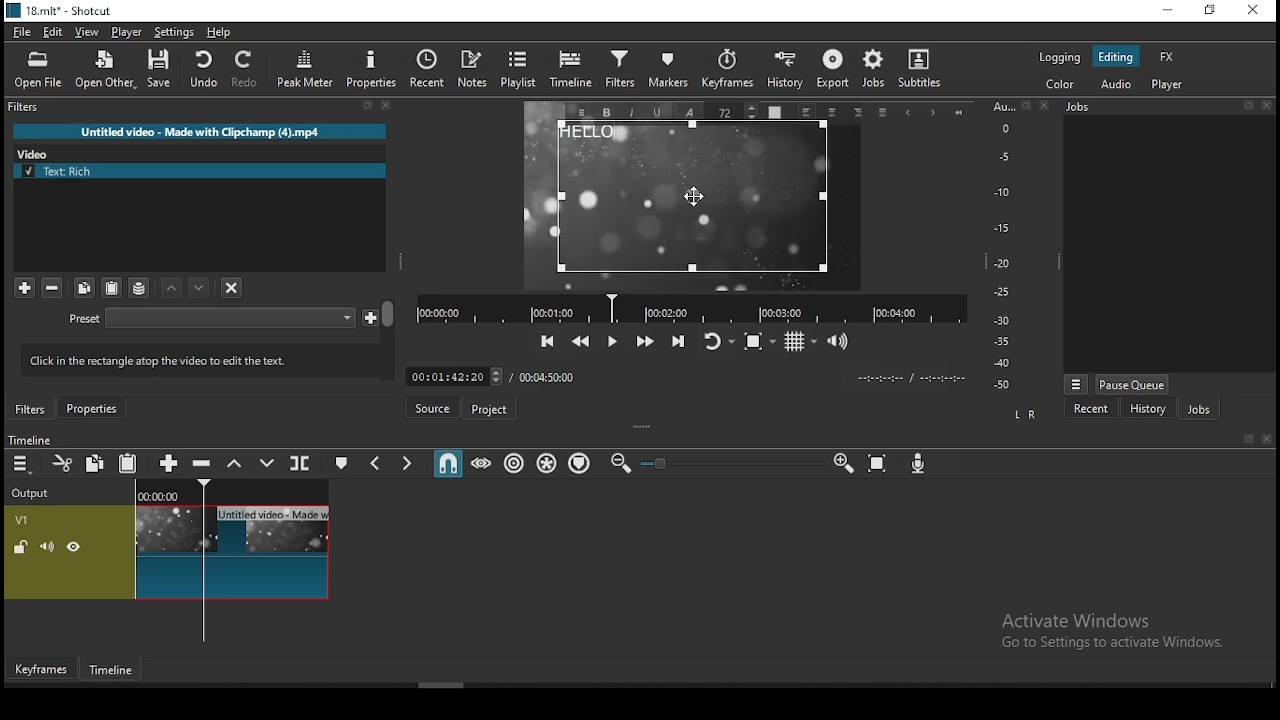 Image resolution: width=1280 pixels, height=720 pixels. Describe the element at coordinates (760, 341) in the screenshot. I see `toggle zoom` at that location.